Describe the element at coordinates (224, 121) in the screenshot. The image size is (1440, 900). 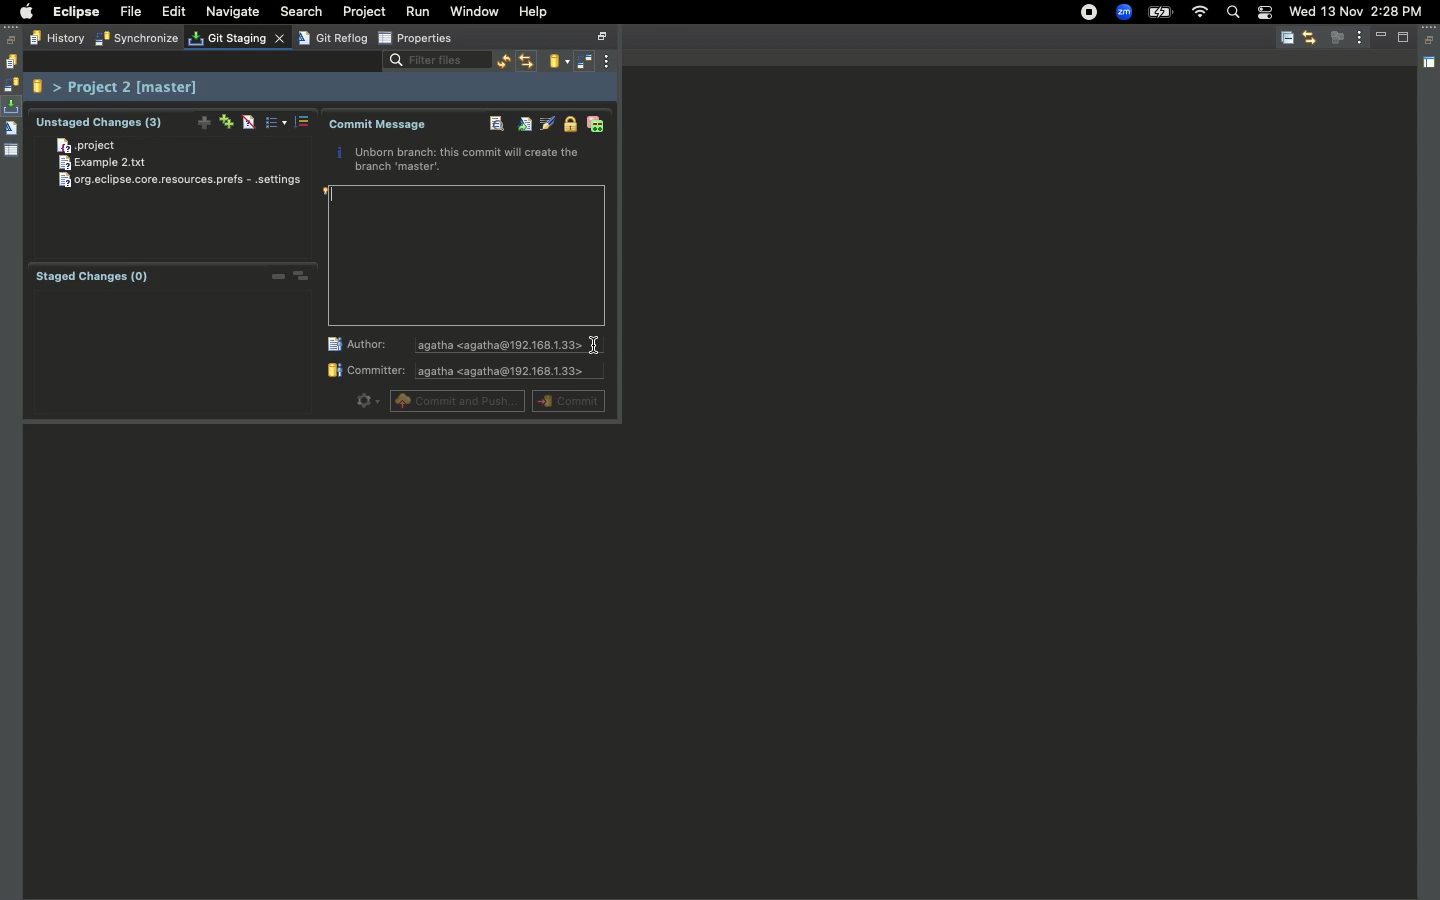
I see `Add all files` at that location.